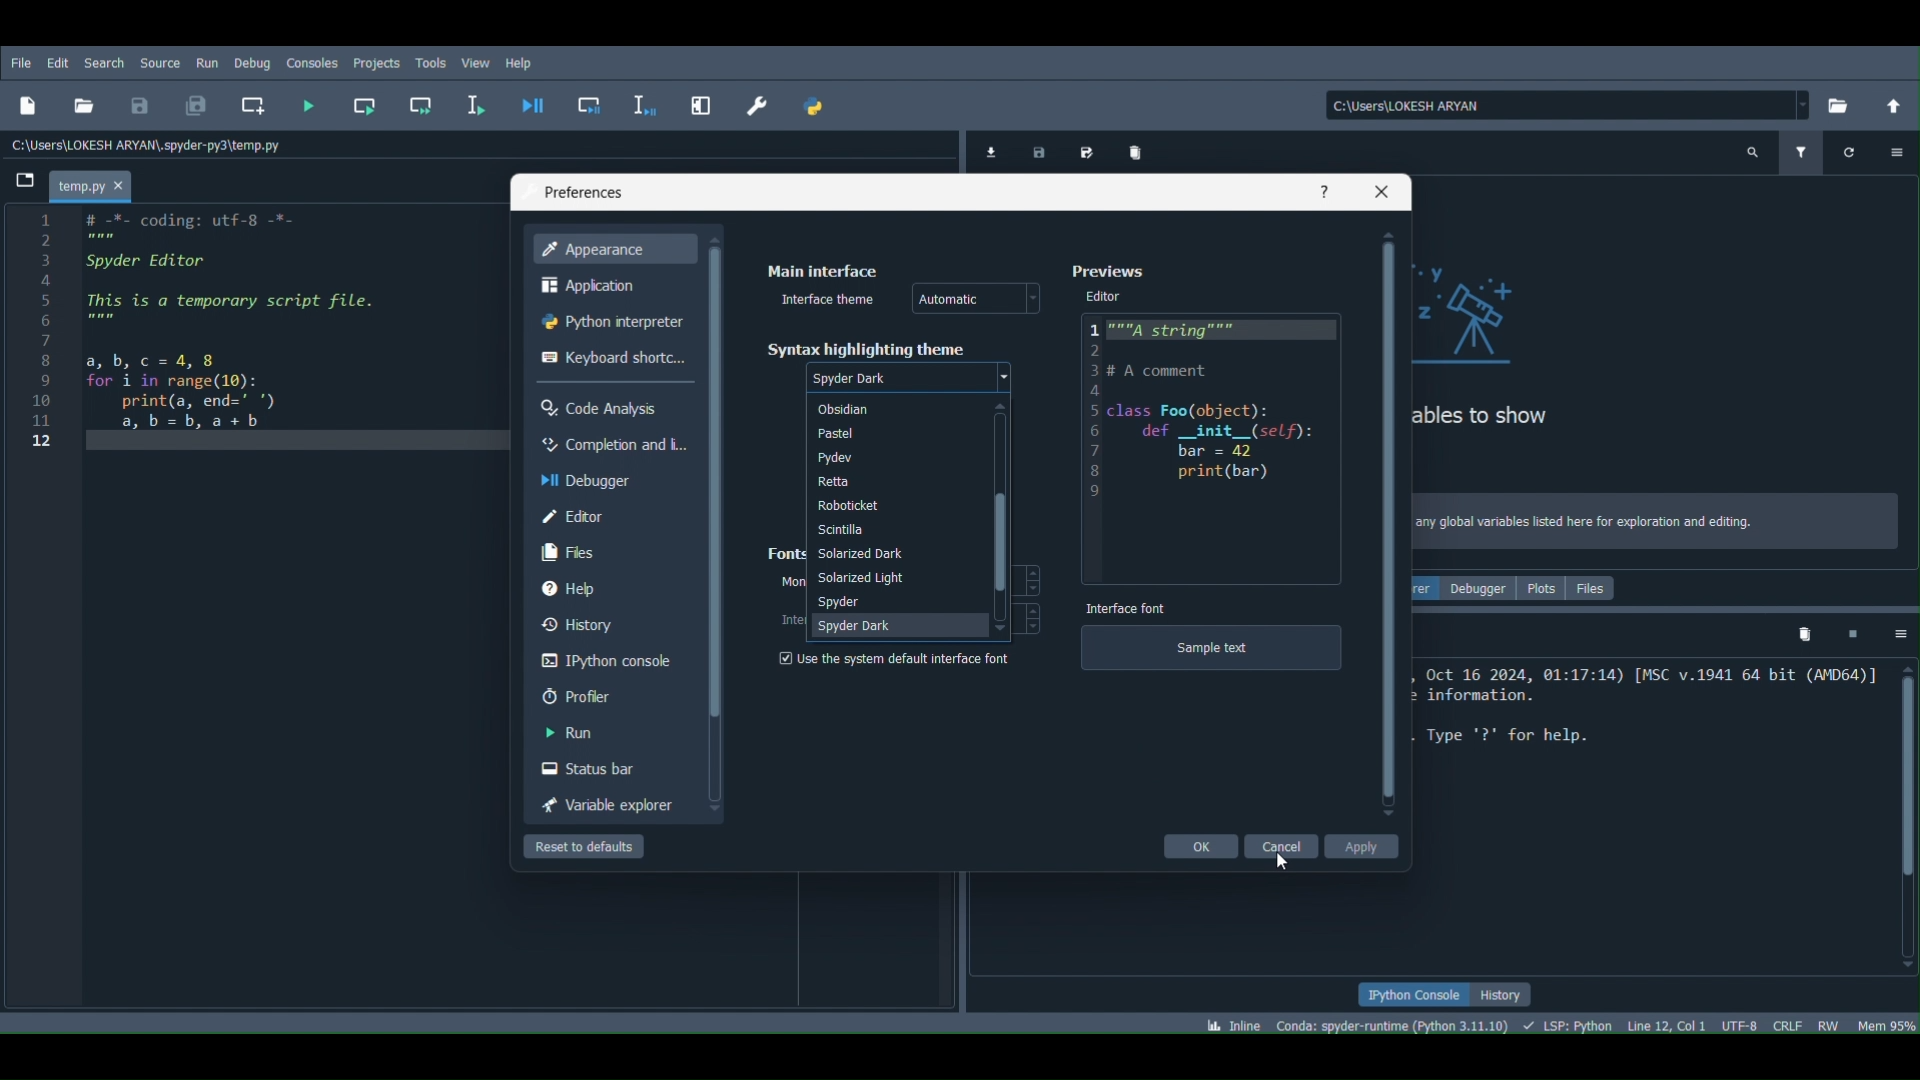 The height and width of the screenshot is (1080, 1920). Describe the element at coordinates (1001, 518) in the screenshot. I see `Scrollbar` at that location.